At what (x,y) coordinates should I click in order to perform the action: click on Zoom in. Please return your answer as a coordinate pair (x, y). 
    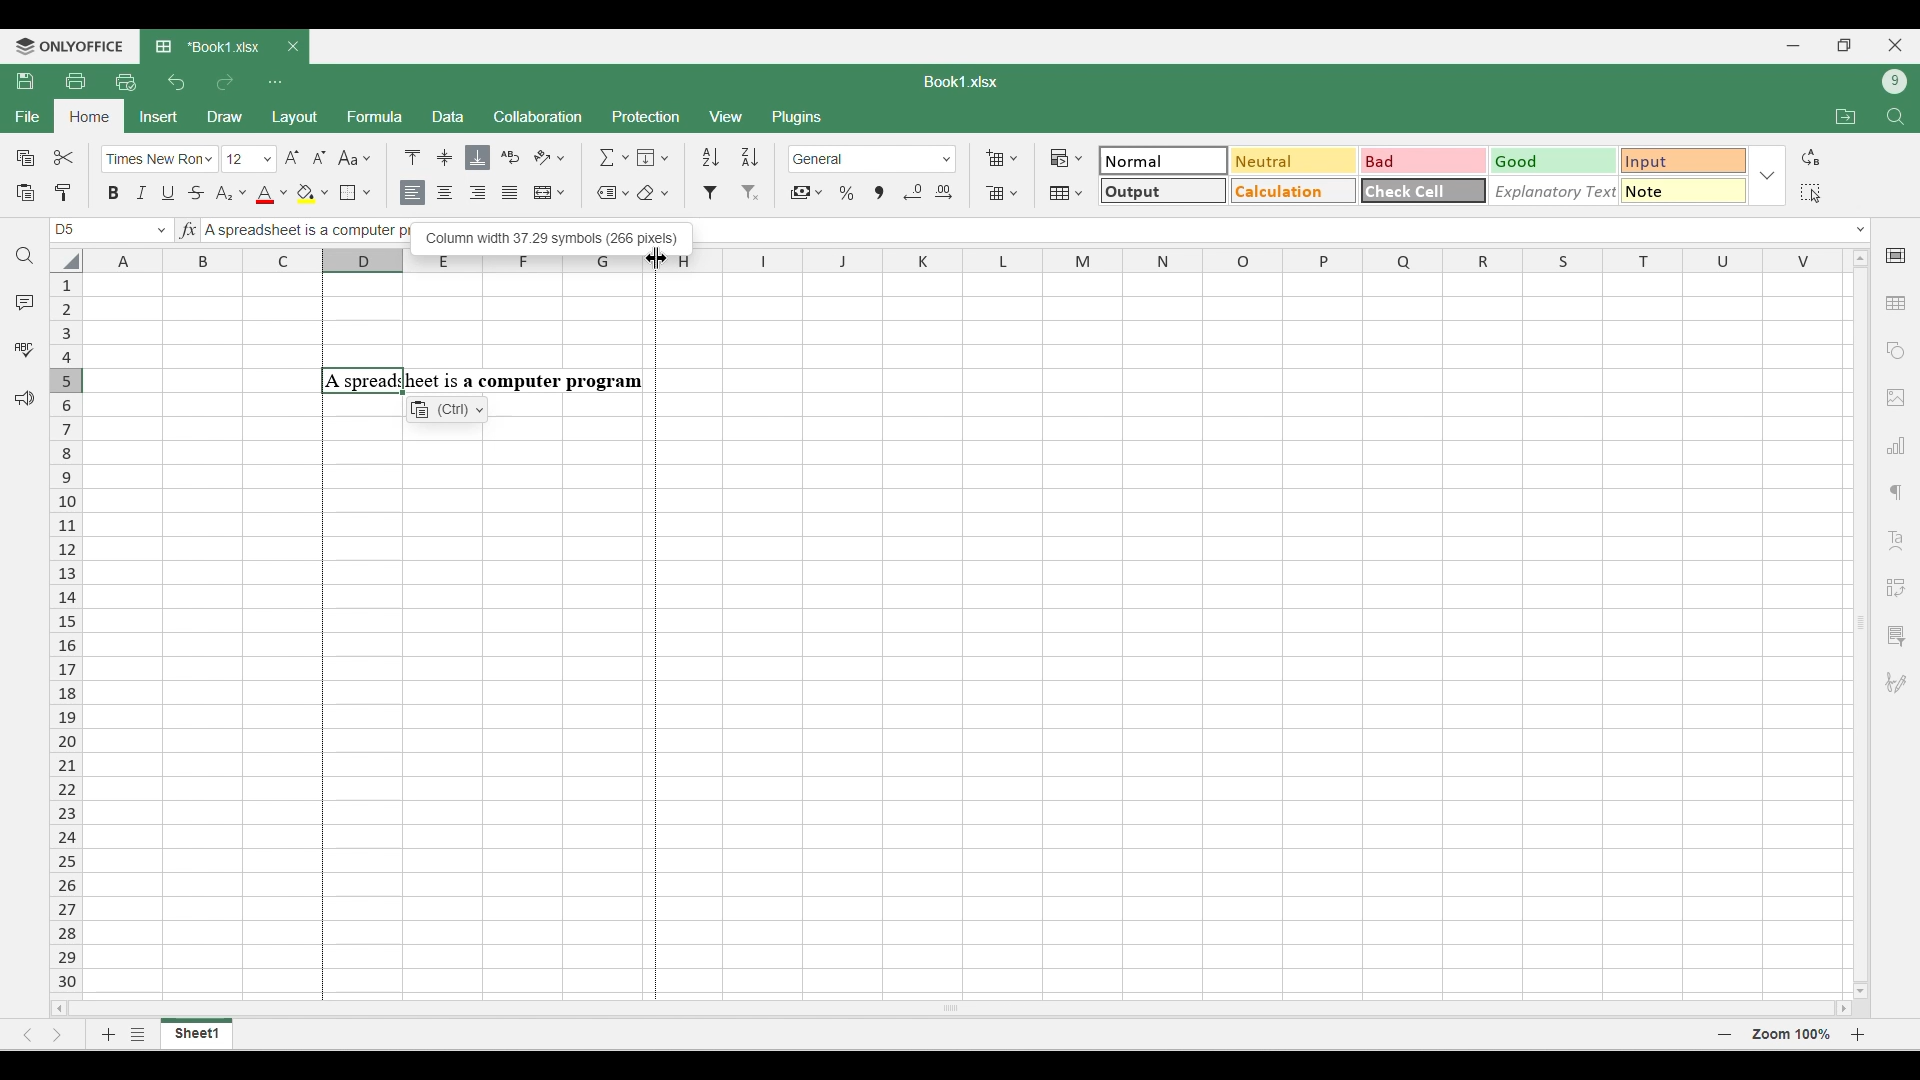
    Looking at the image, I should click on (1858, 1034).